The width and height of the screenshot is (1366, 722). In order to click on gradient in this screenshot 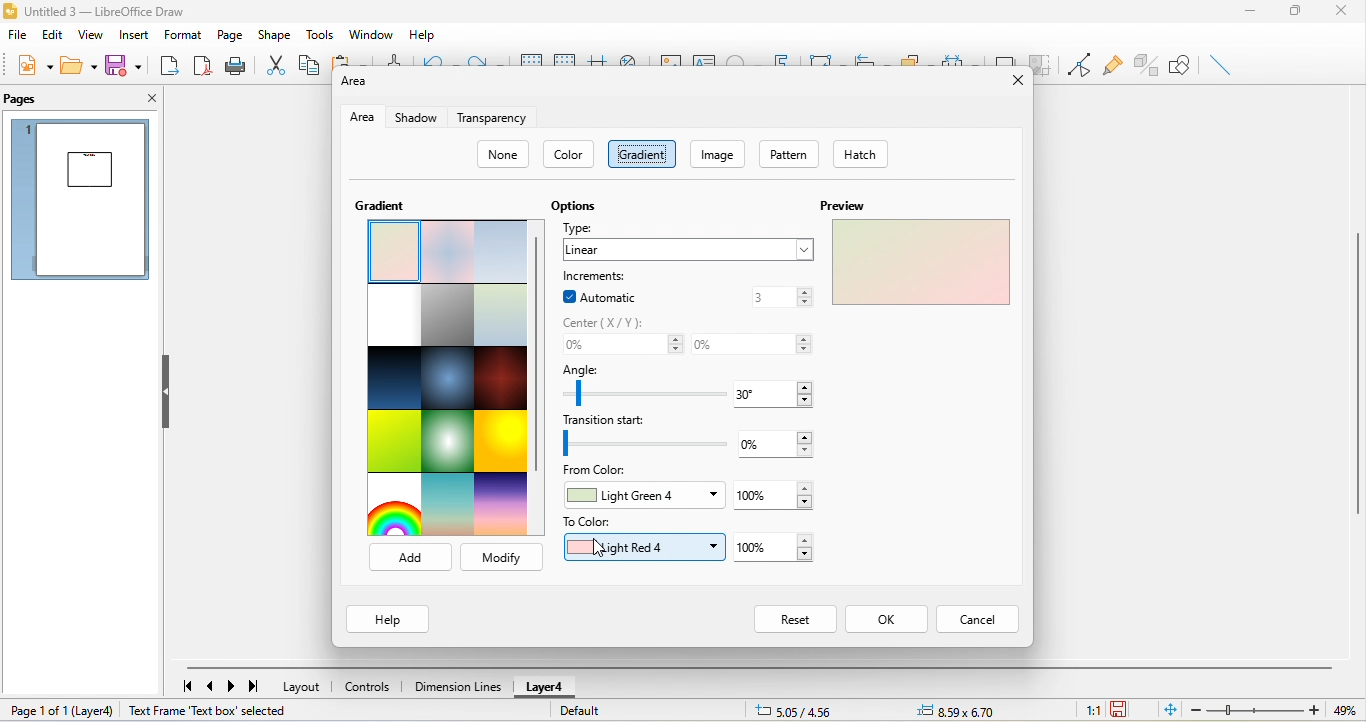, I will do `click(379, 206)`.